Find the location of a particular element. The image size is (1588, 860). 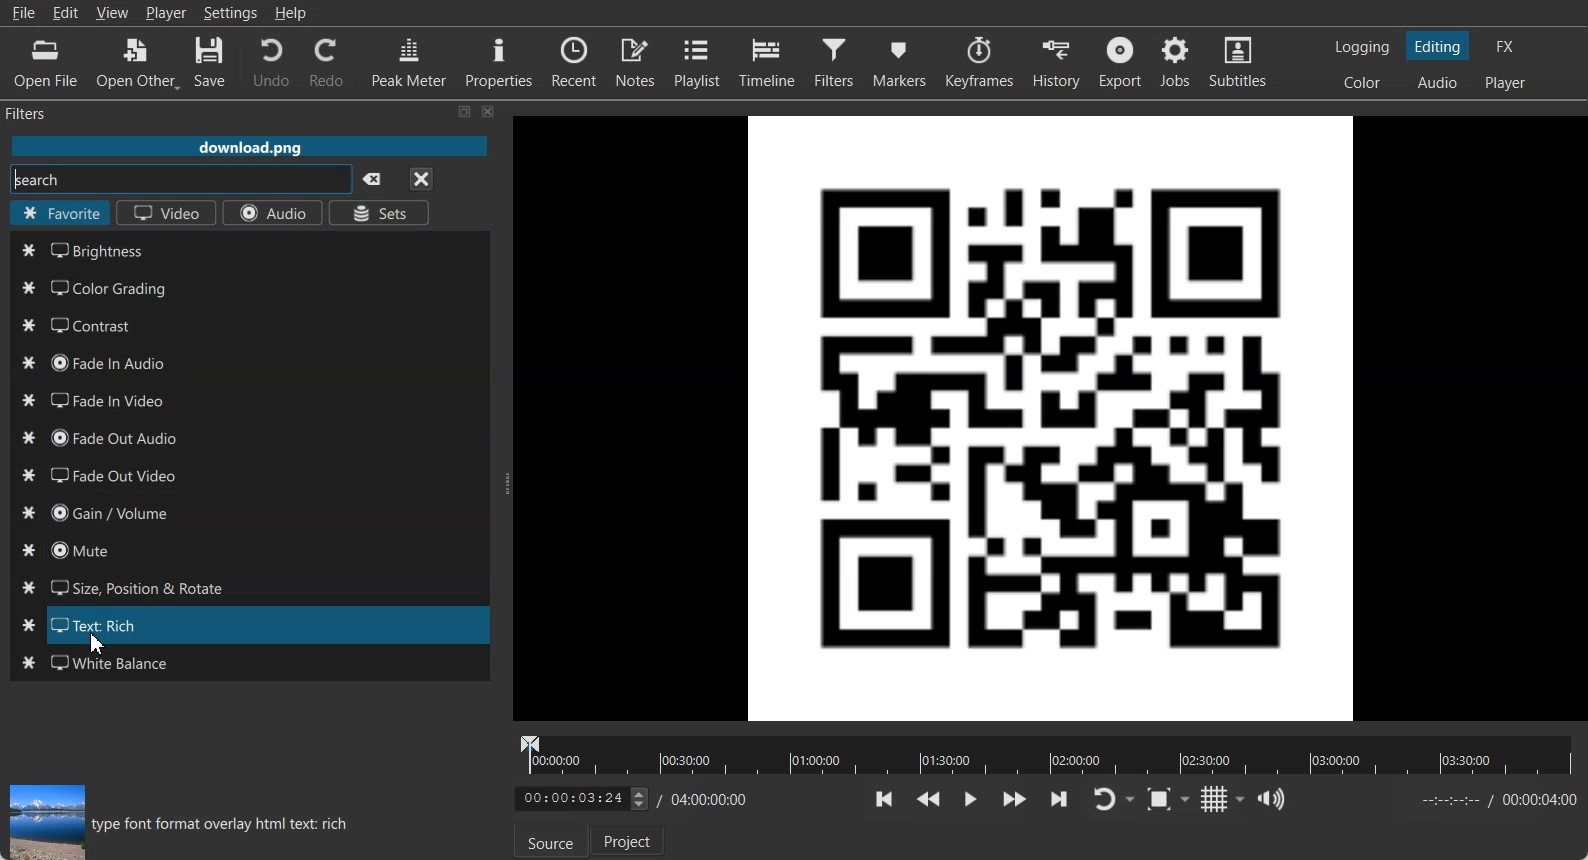

Player is located at coordinates (167, 13).